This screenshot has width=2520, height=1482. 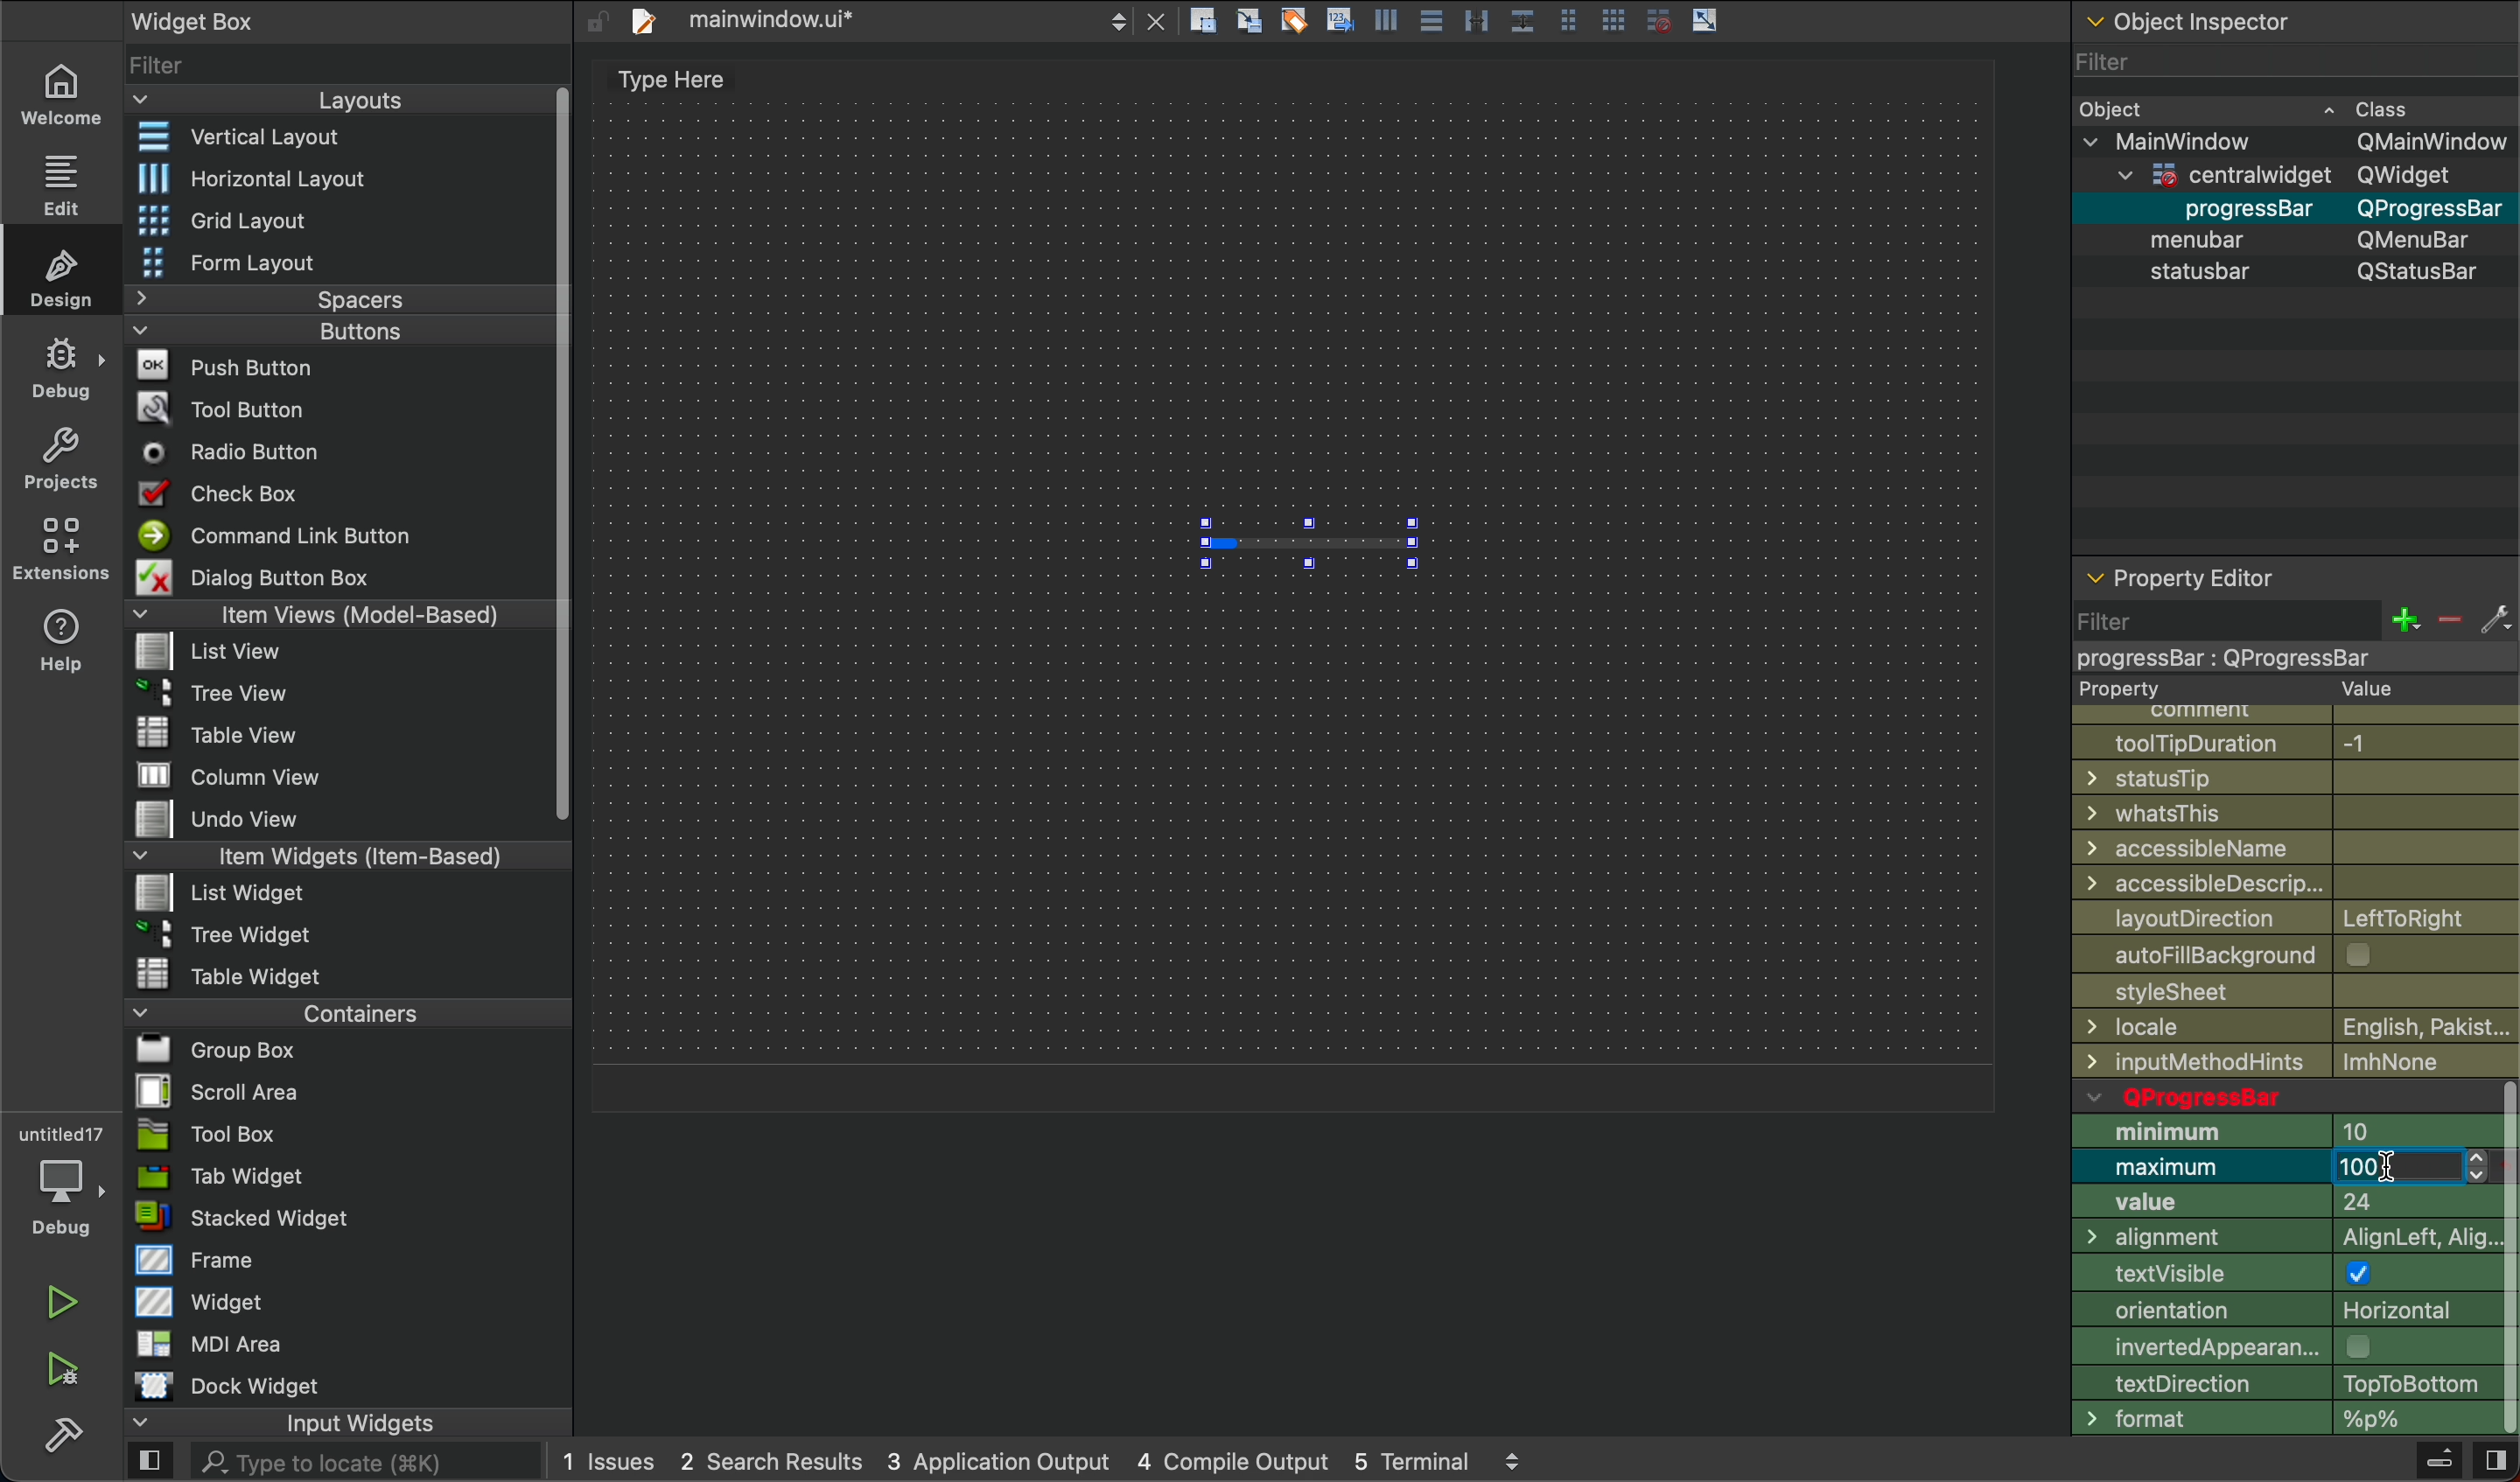 I want to click on Push Button, so click(x=232, y=364).